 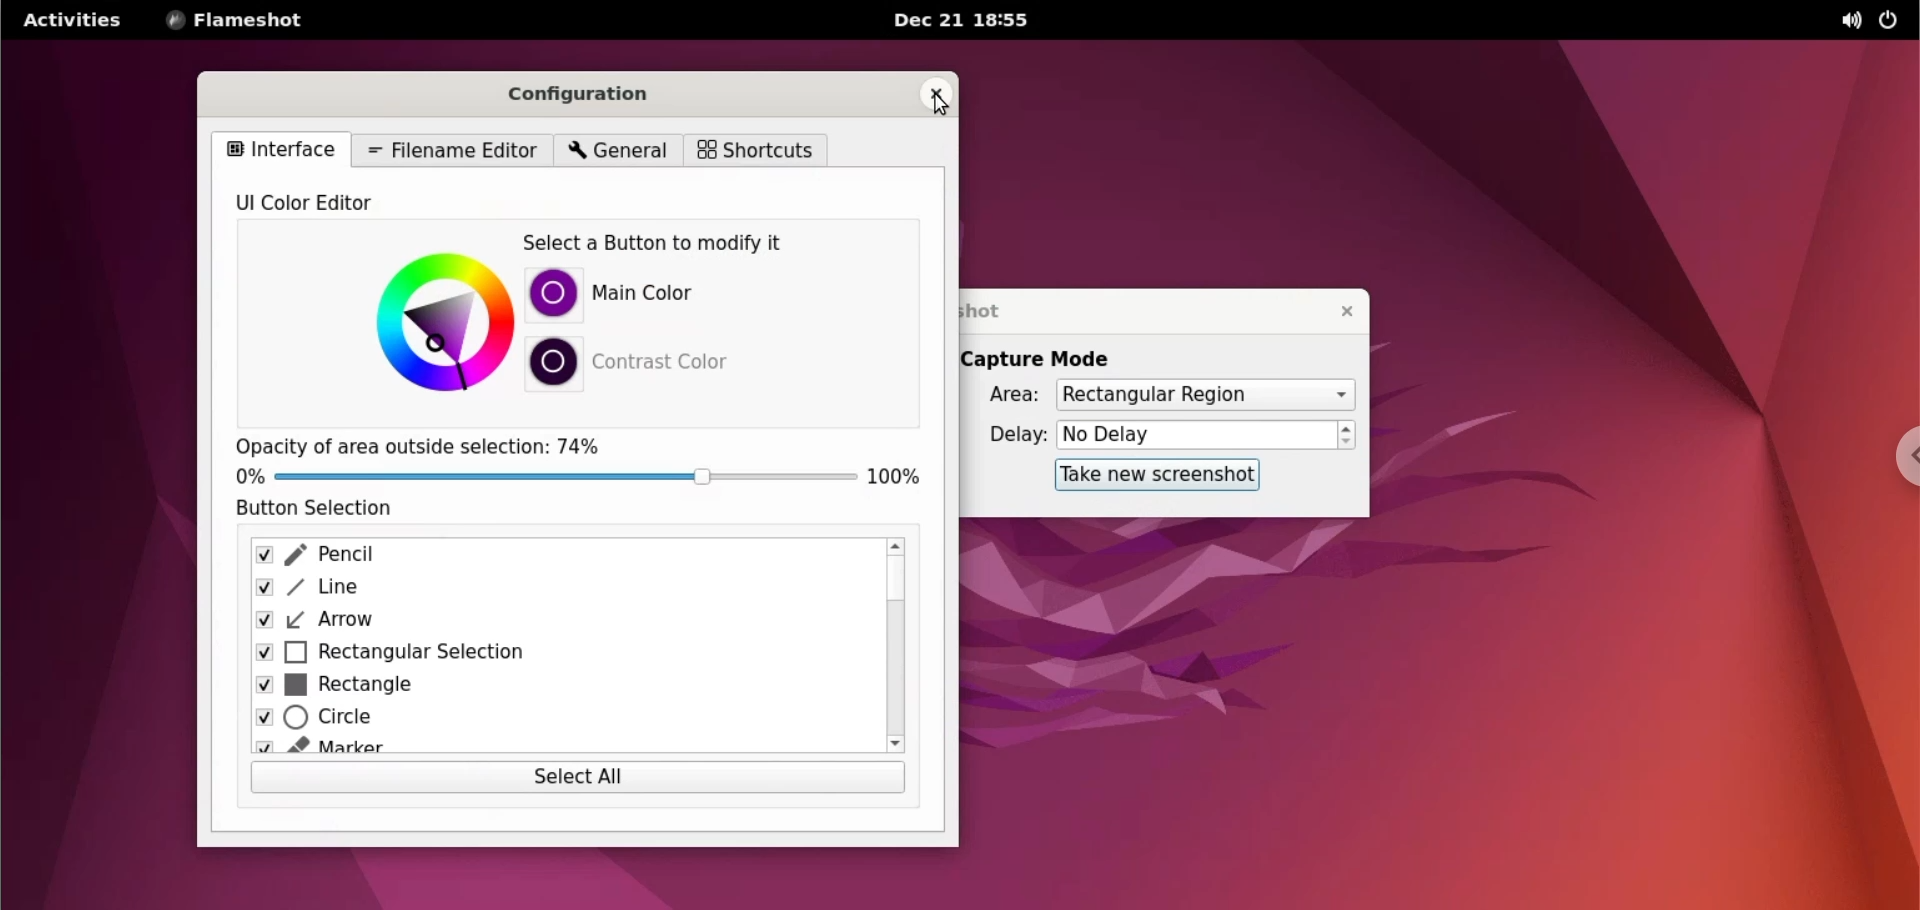 What do you see at coordinates (614, 151) in the screenshot?
I see `general ` at bounding box center [614, 151].